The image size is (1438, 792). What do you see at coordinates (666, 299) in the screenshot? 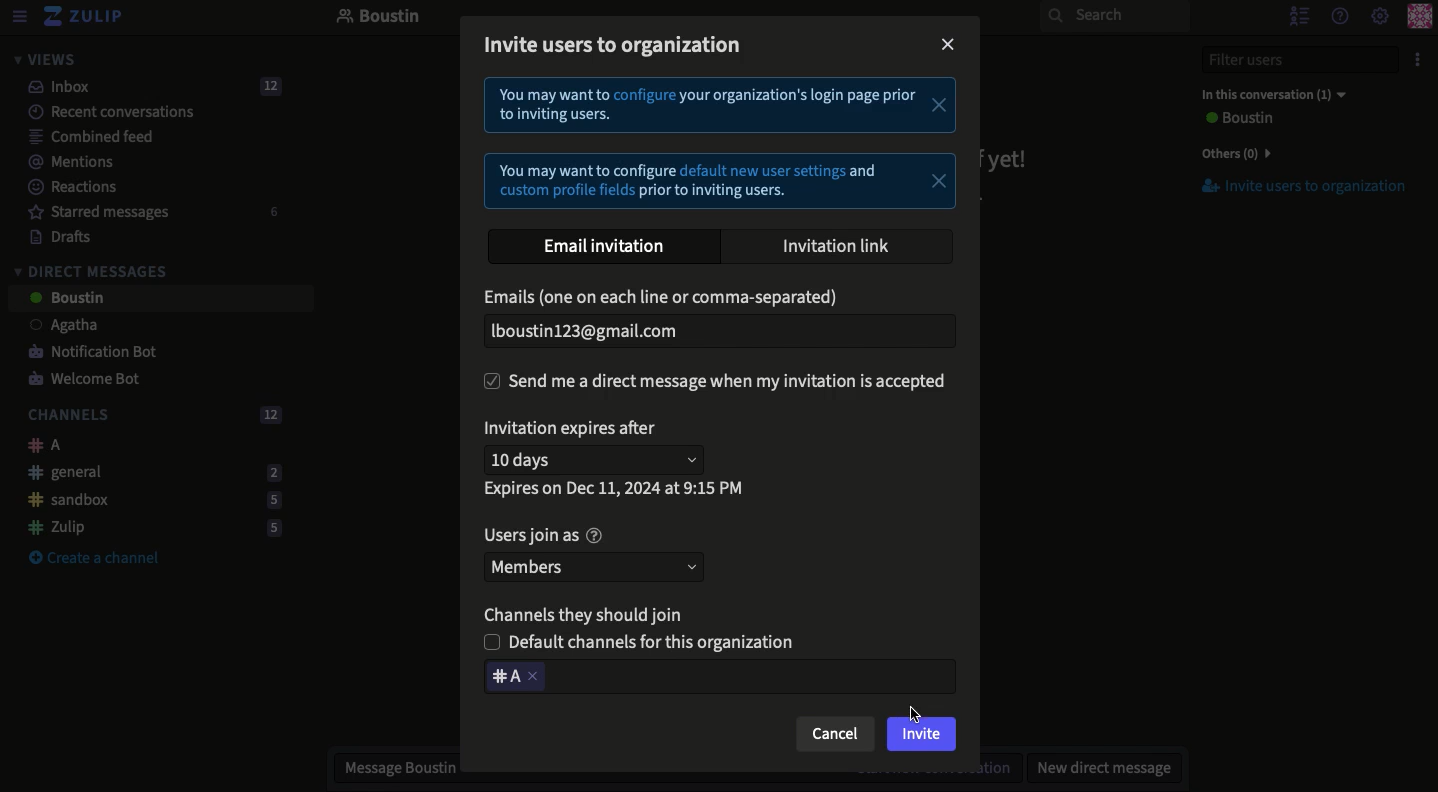
I see `Email ` at bounding box center [666, 299].